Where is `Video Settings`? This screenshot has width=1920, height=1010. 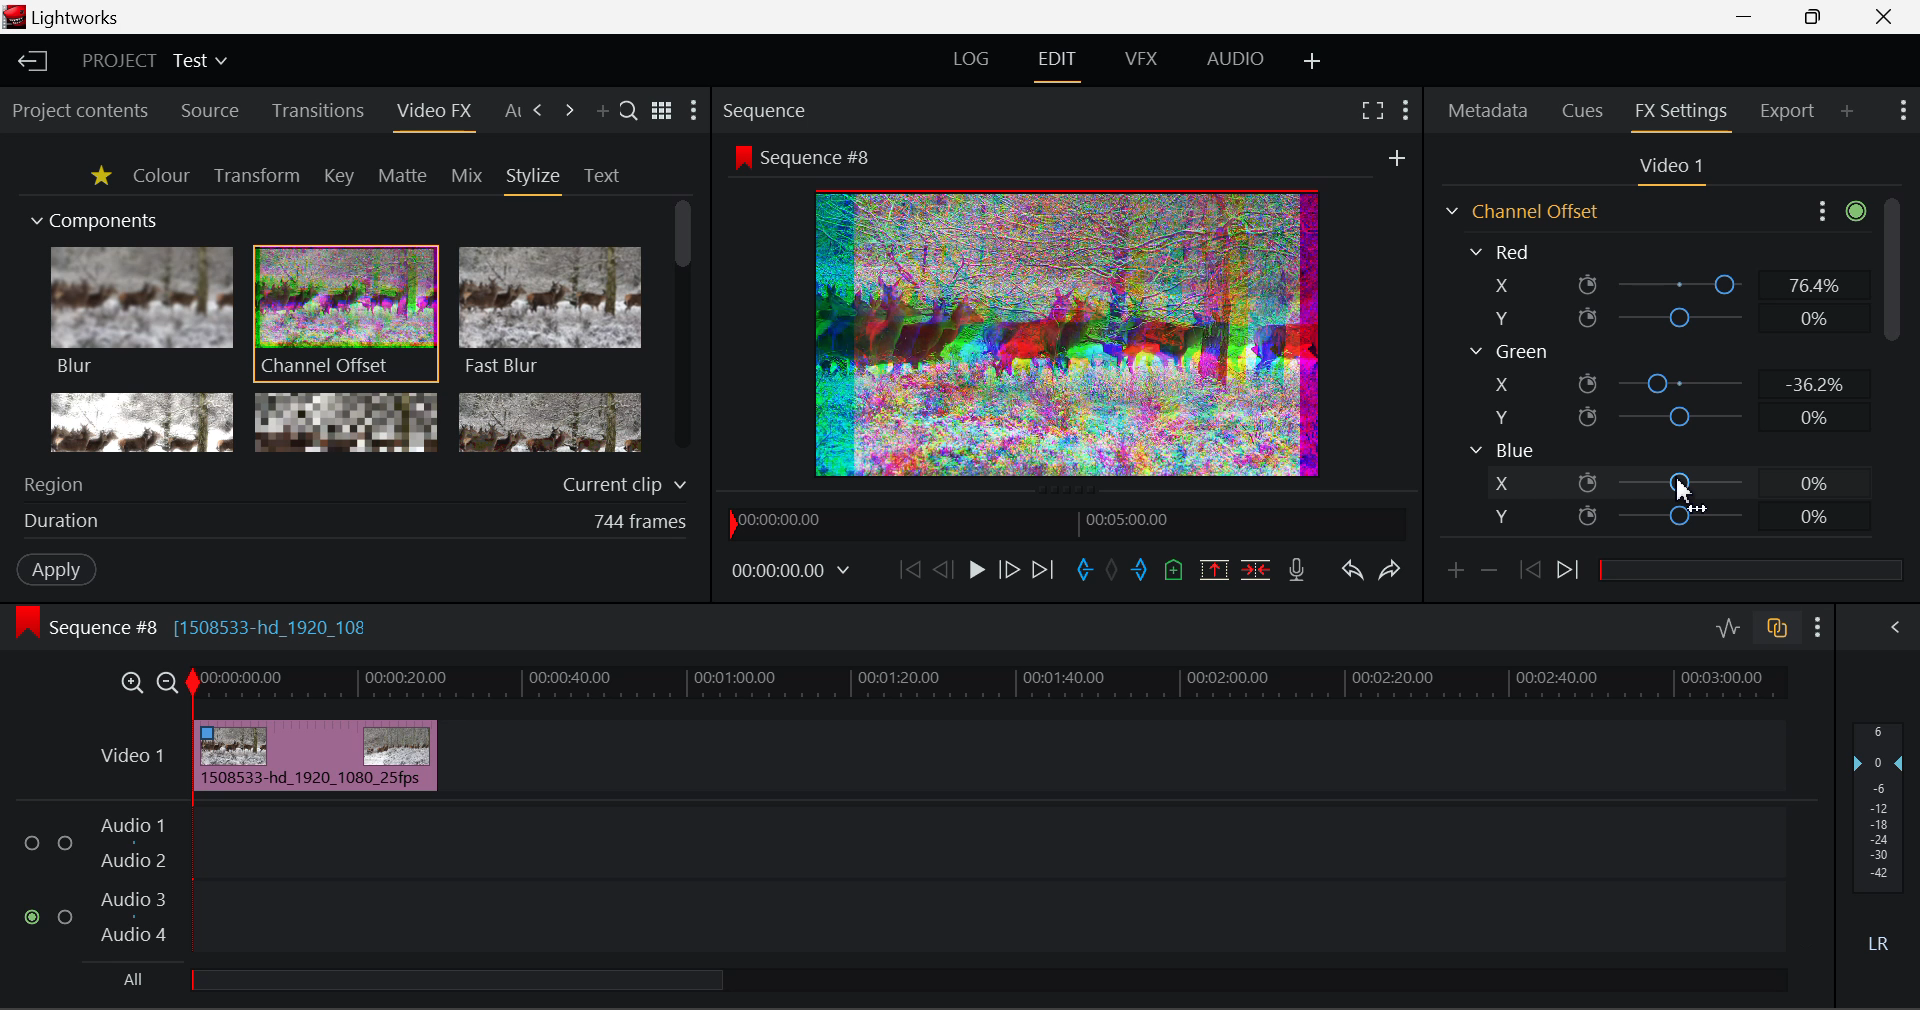
Video Settings is located at coordinates (1669, 170).